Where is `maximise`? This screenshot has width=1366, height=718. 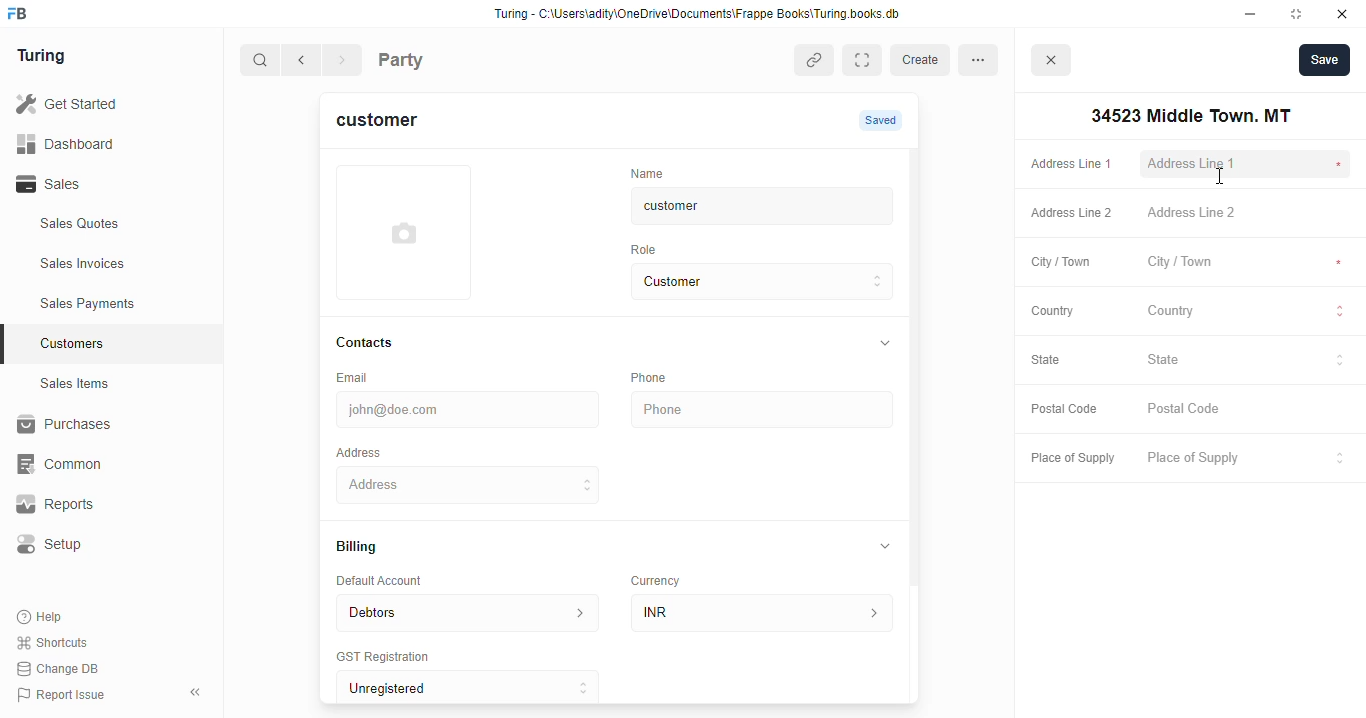 maximise is located at coordinates (1300, 14).